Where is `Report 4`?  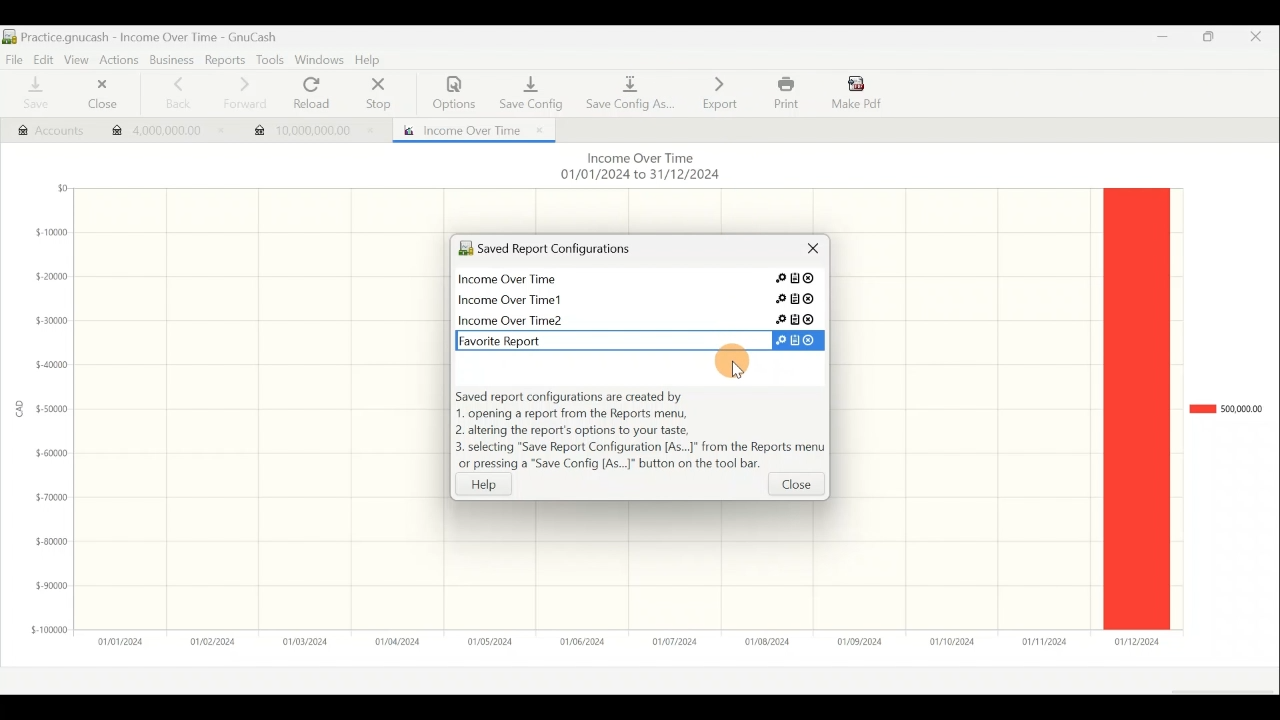
Report 4 is located at coordinates (632, 338).